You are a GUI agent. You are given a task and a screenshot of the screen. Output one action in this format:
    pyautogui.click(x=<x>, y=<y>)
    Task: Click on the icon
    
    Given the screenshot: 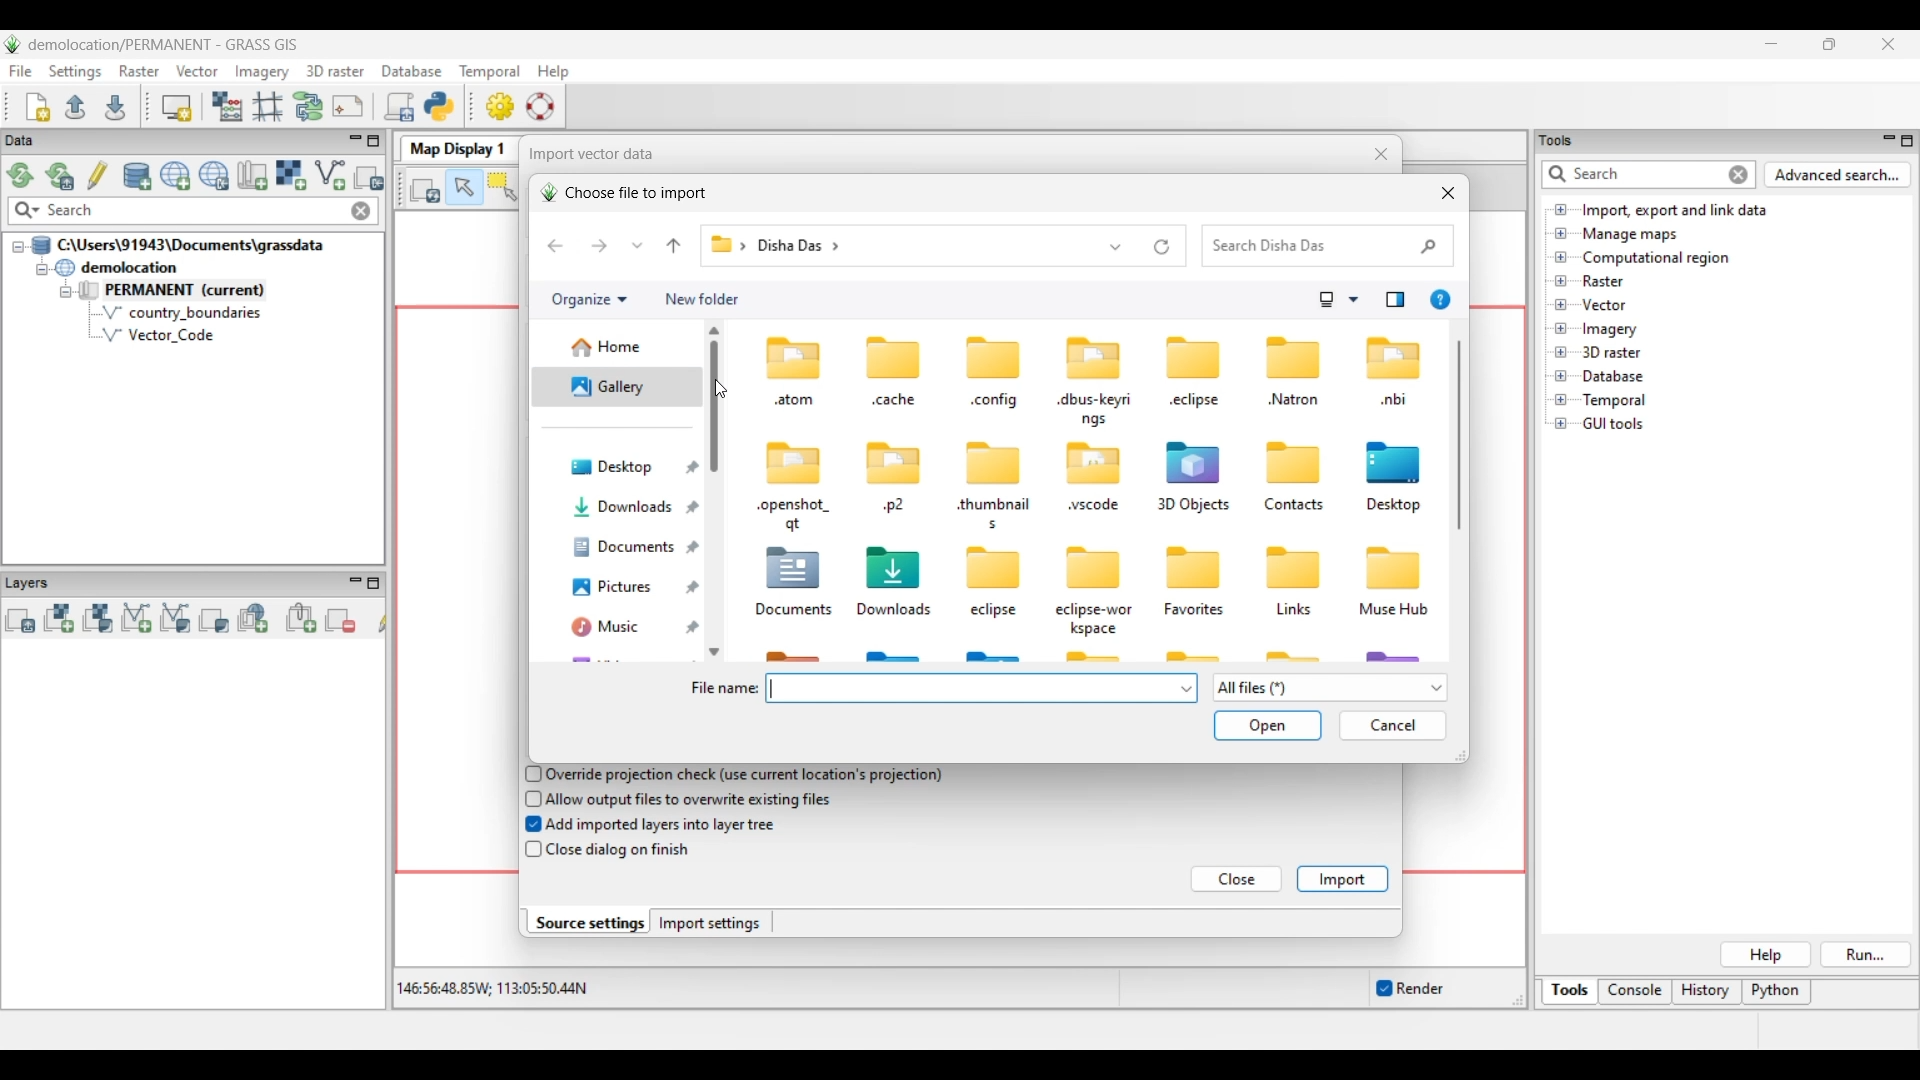 What is the action you would take?
    pyautogui.click(x=1294, y=356)
    